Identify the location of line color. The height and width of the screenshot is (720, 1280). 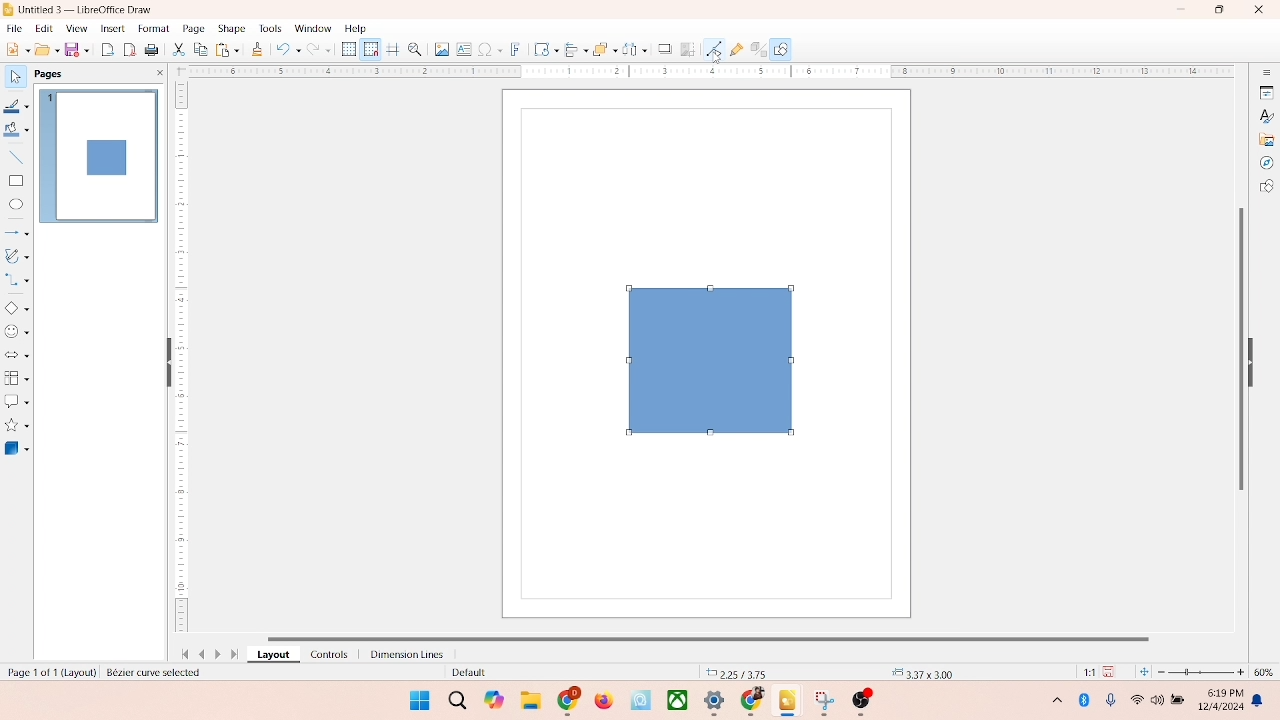
(17, 106).